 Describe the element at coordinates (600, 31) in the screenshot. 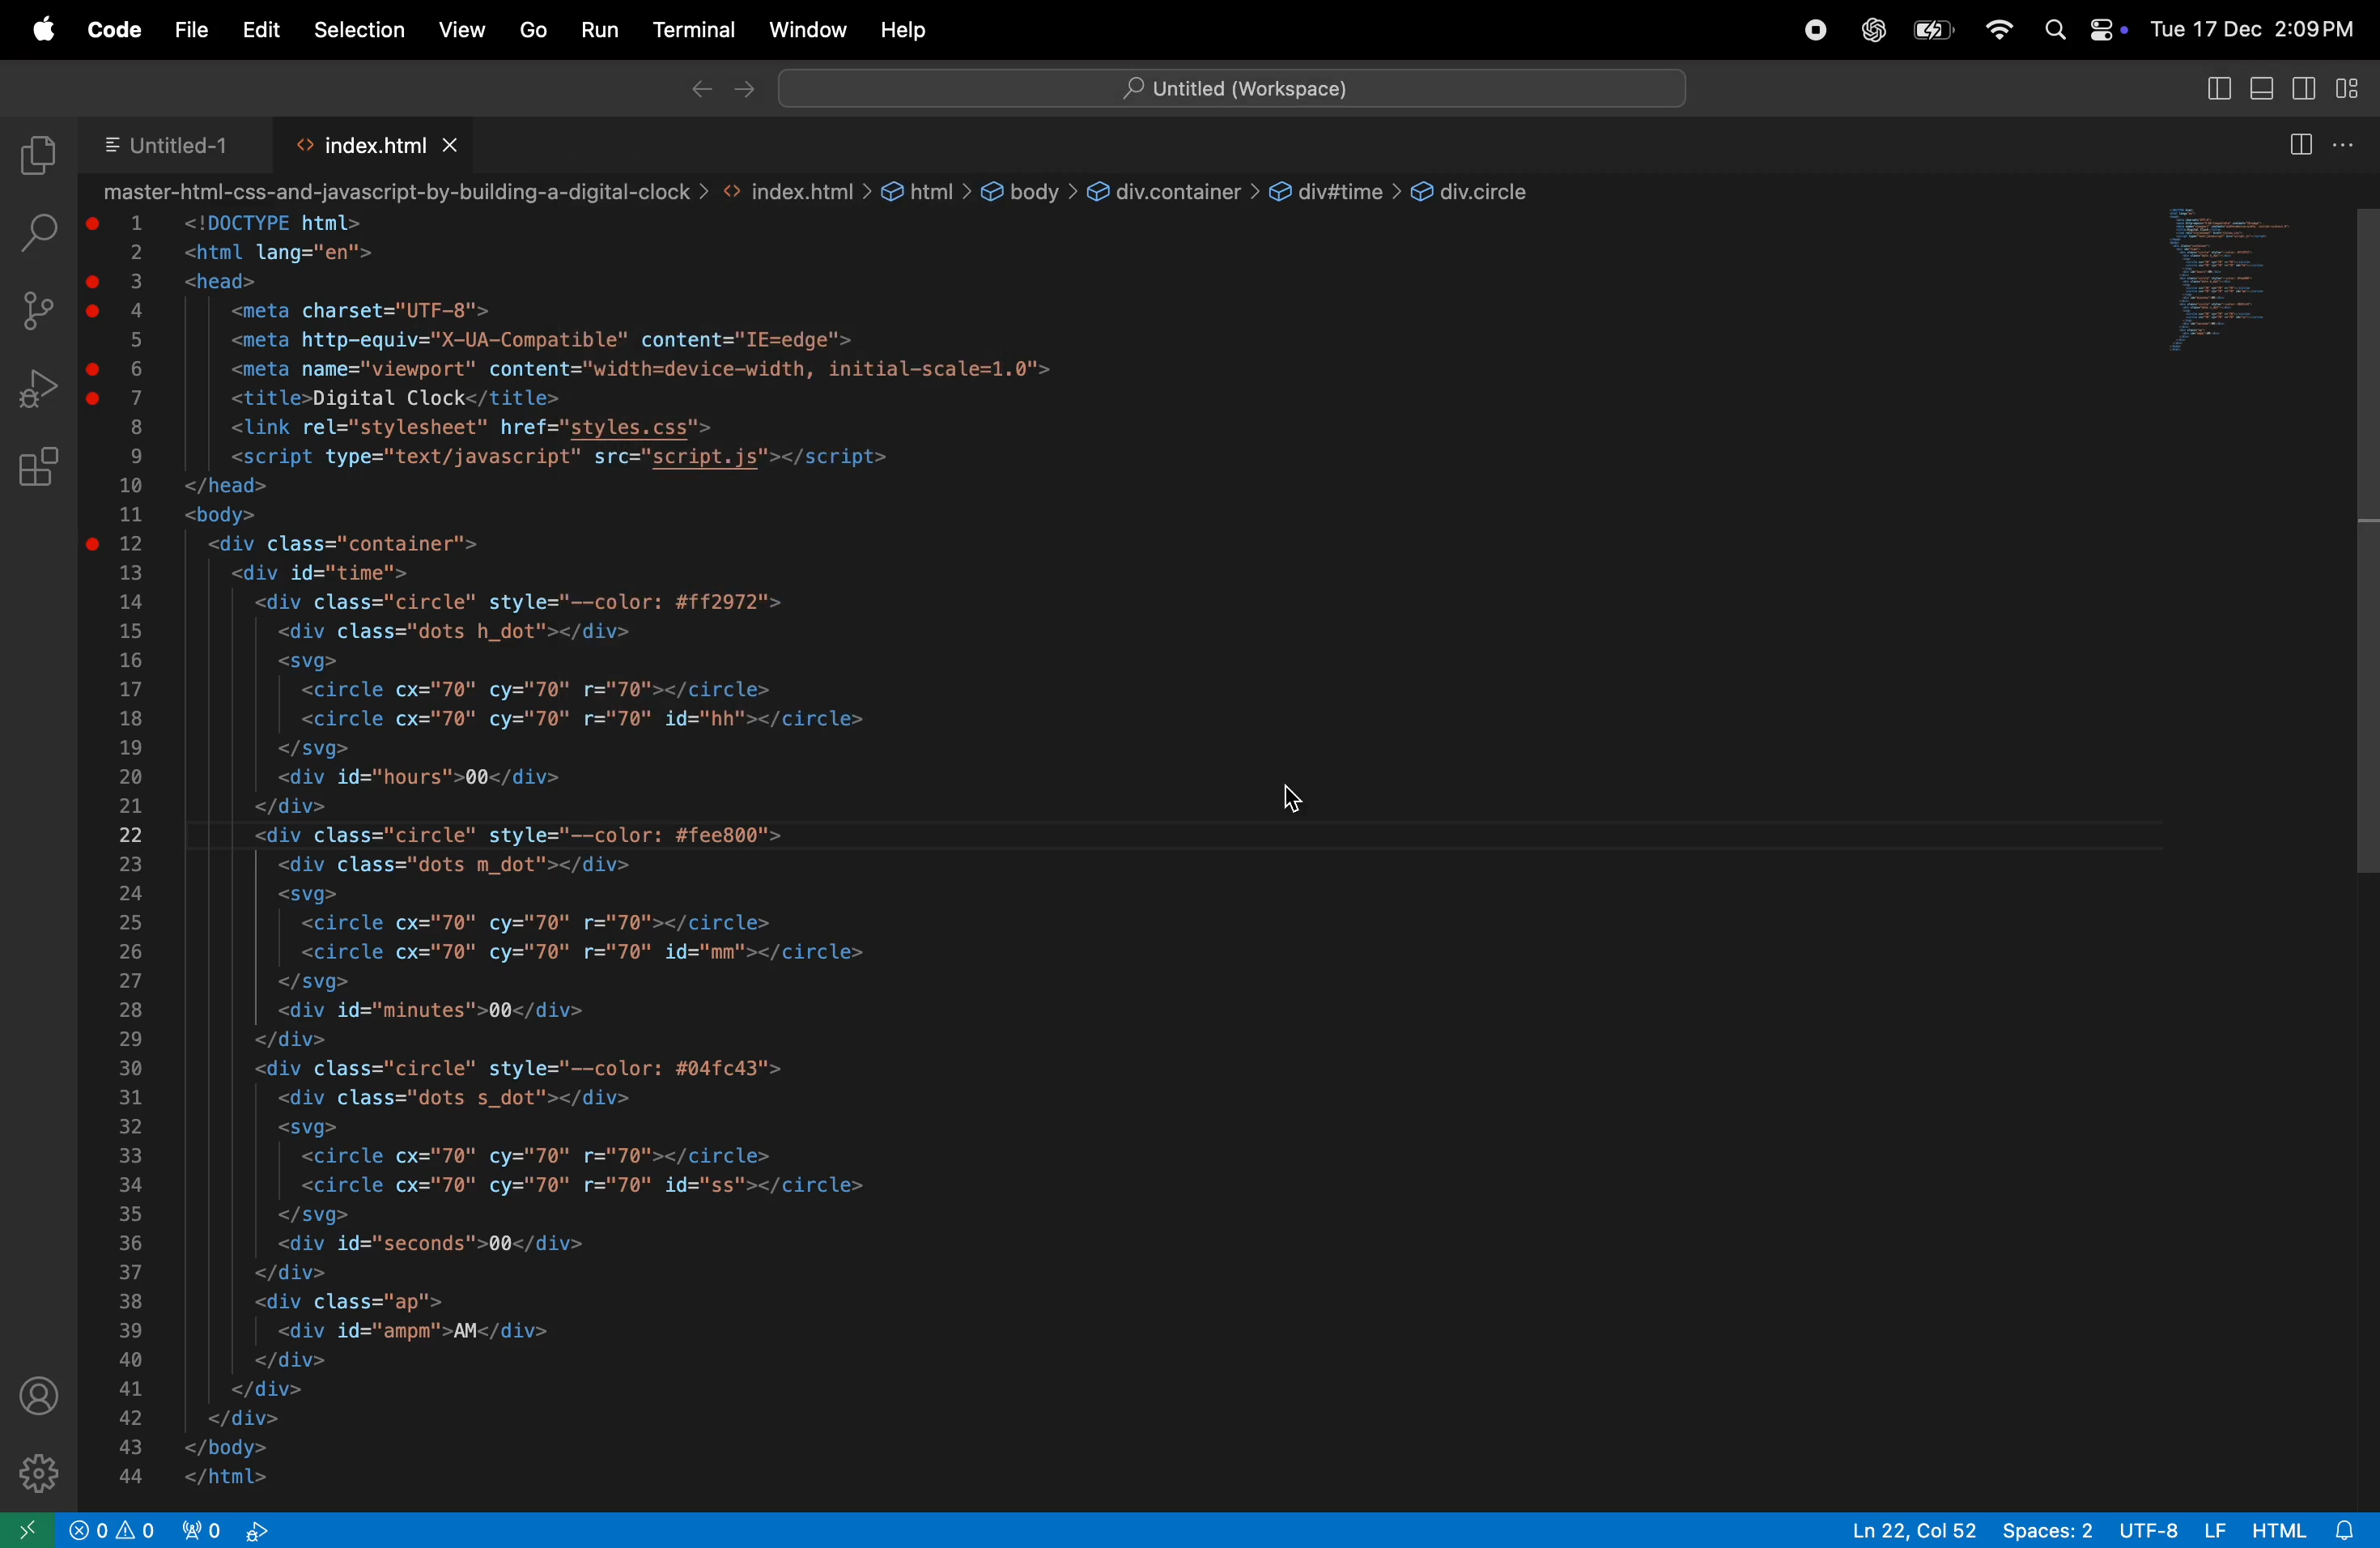

I see `run` at that location.